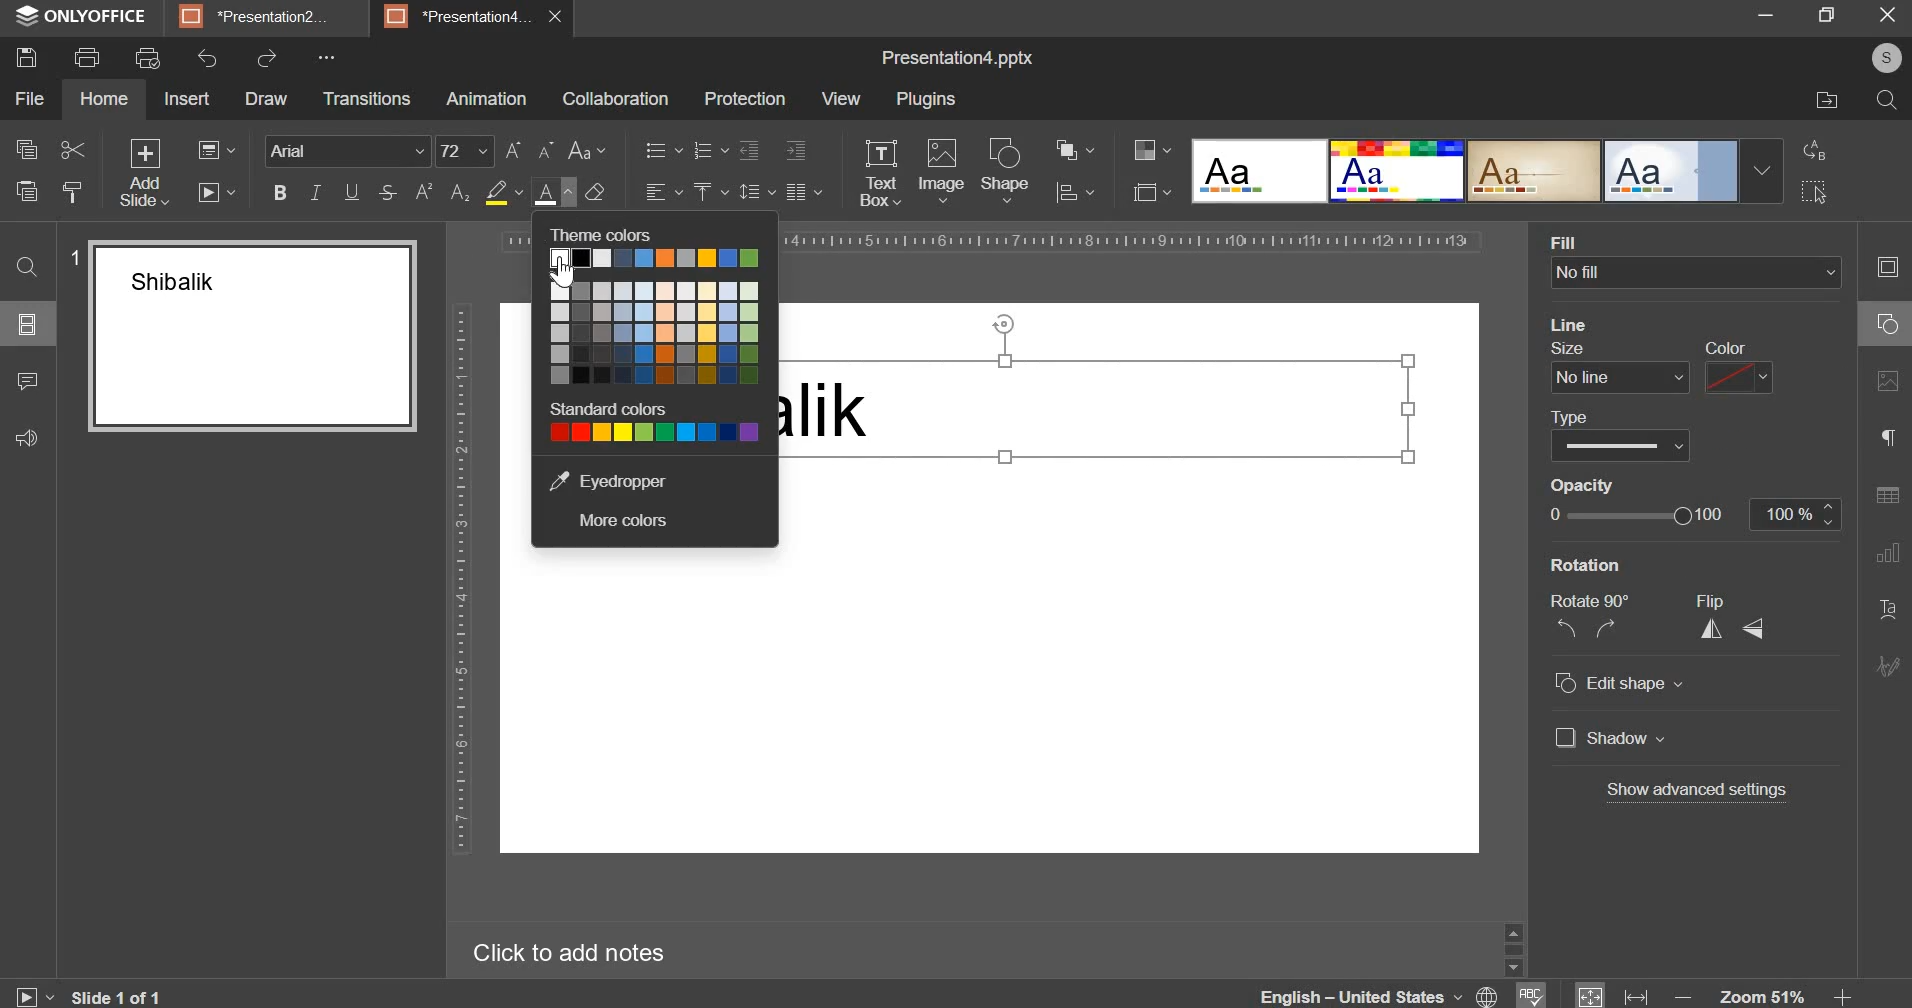 Image resolution: width=1912 pixels, height=1008 pixels. What do you see at coordinates (142, 173) in the screenshot?
I see `add slides` at bounding box center [142, 173].